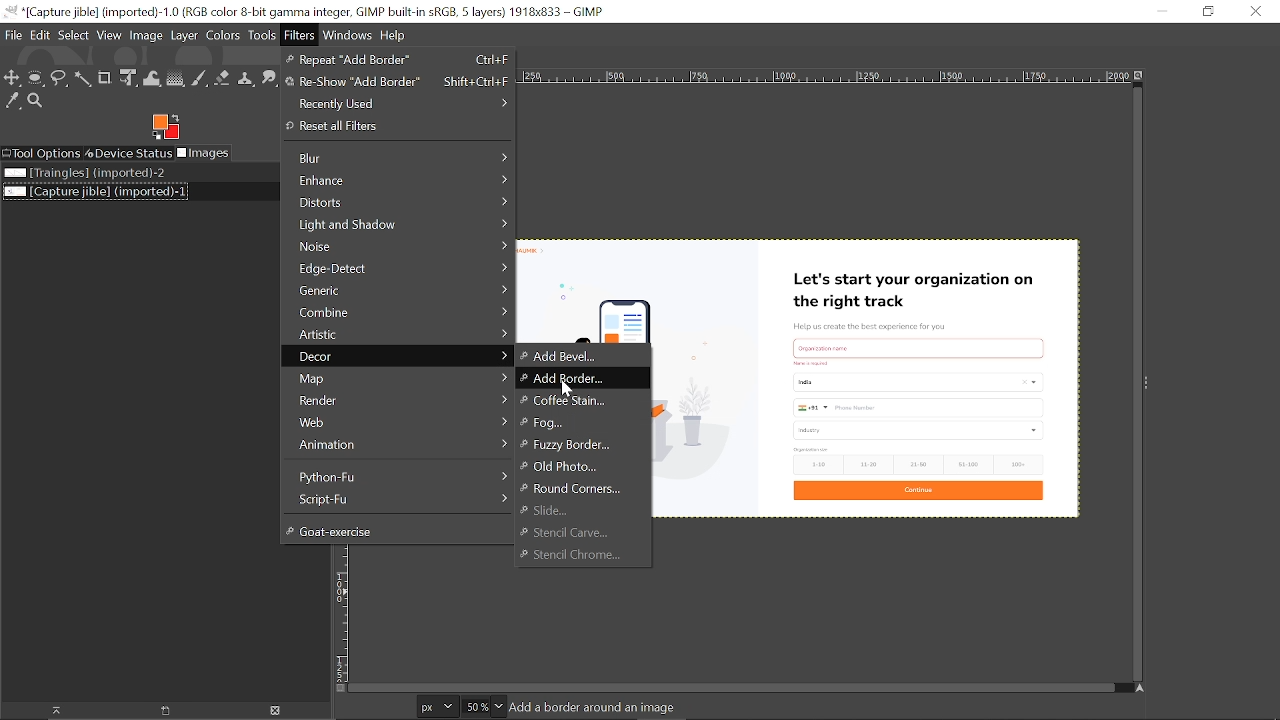 This screenshot has height=720, width=1280. I want to click on Horizontal scrollbar, so click(736, 689).